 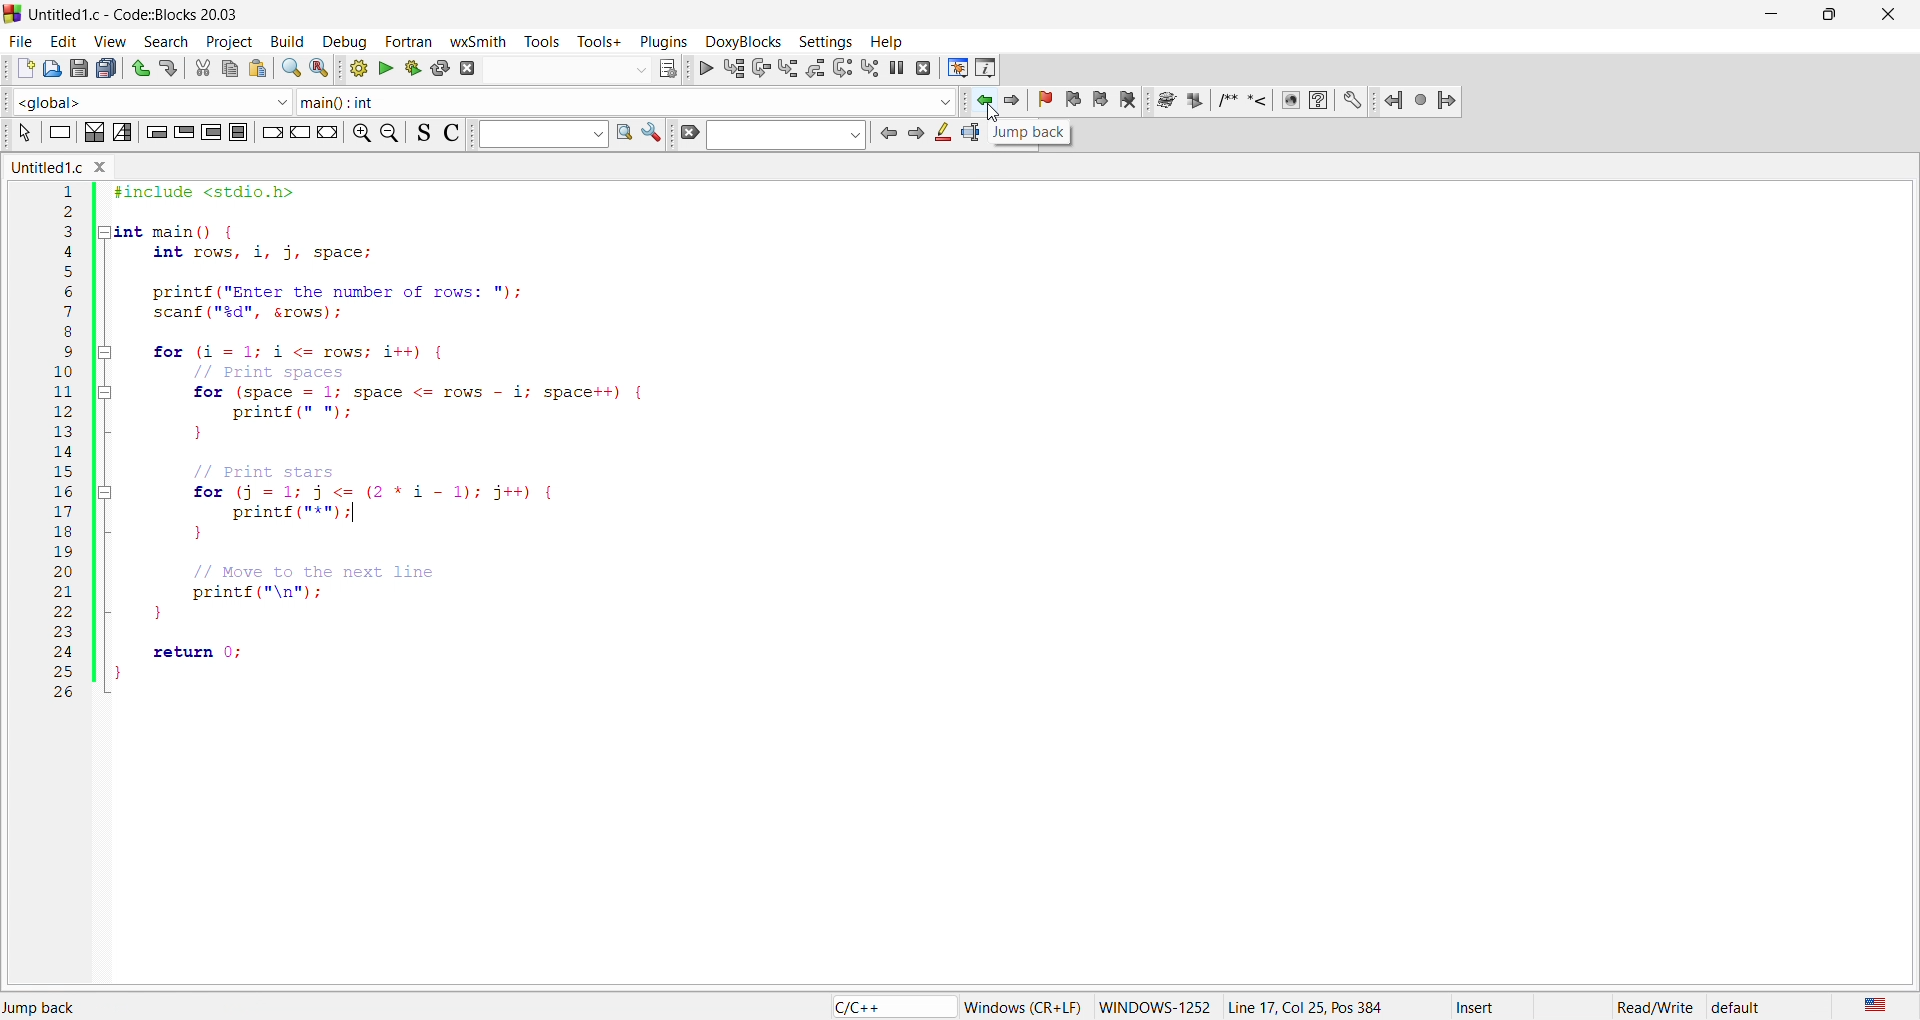 What do you see at coordinates (438, 68) in the screenshot?
I see `rebuild` at bounding box center [438, 68].